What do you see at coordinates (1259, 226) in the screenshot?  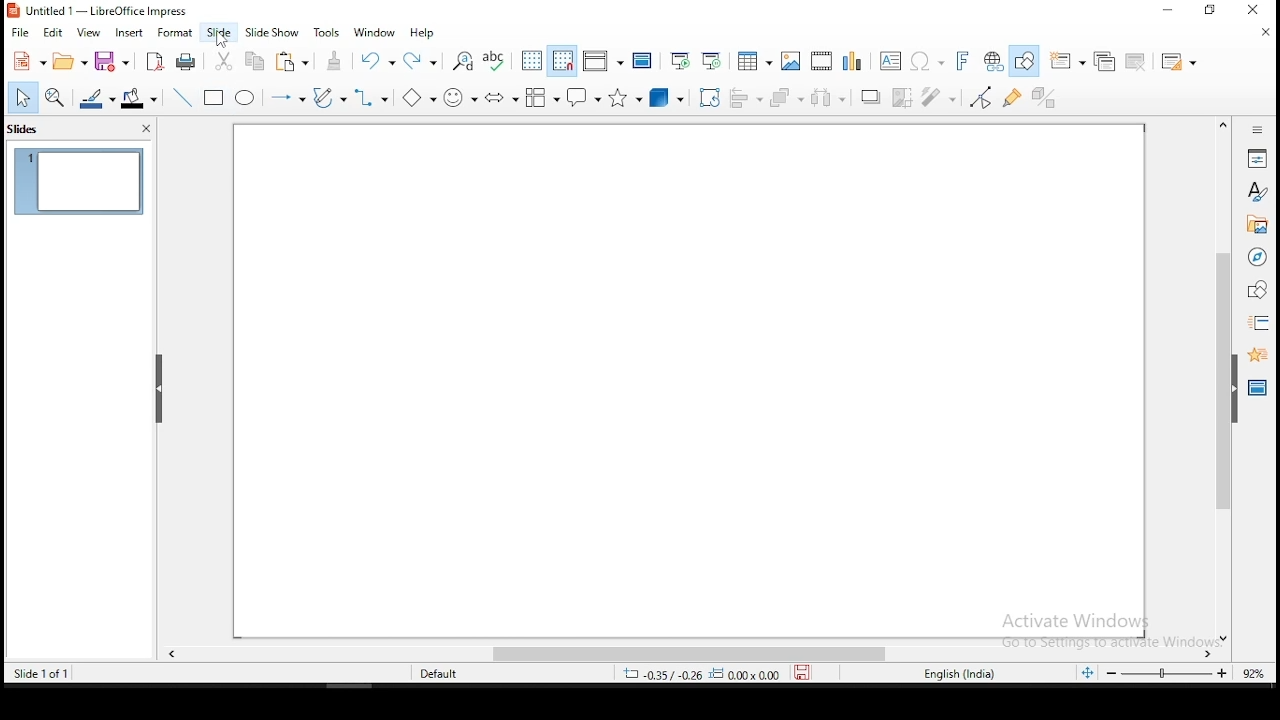 I see `gallery` at bounding box center [1259, 226].